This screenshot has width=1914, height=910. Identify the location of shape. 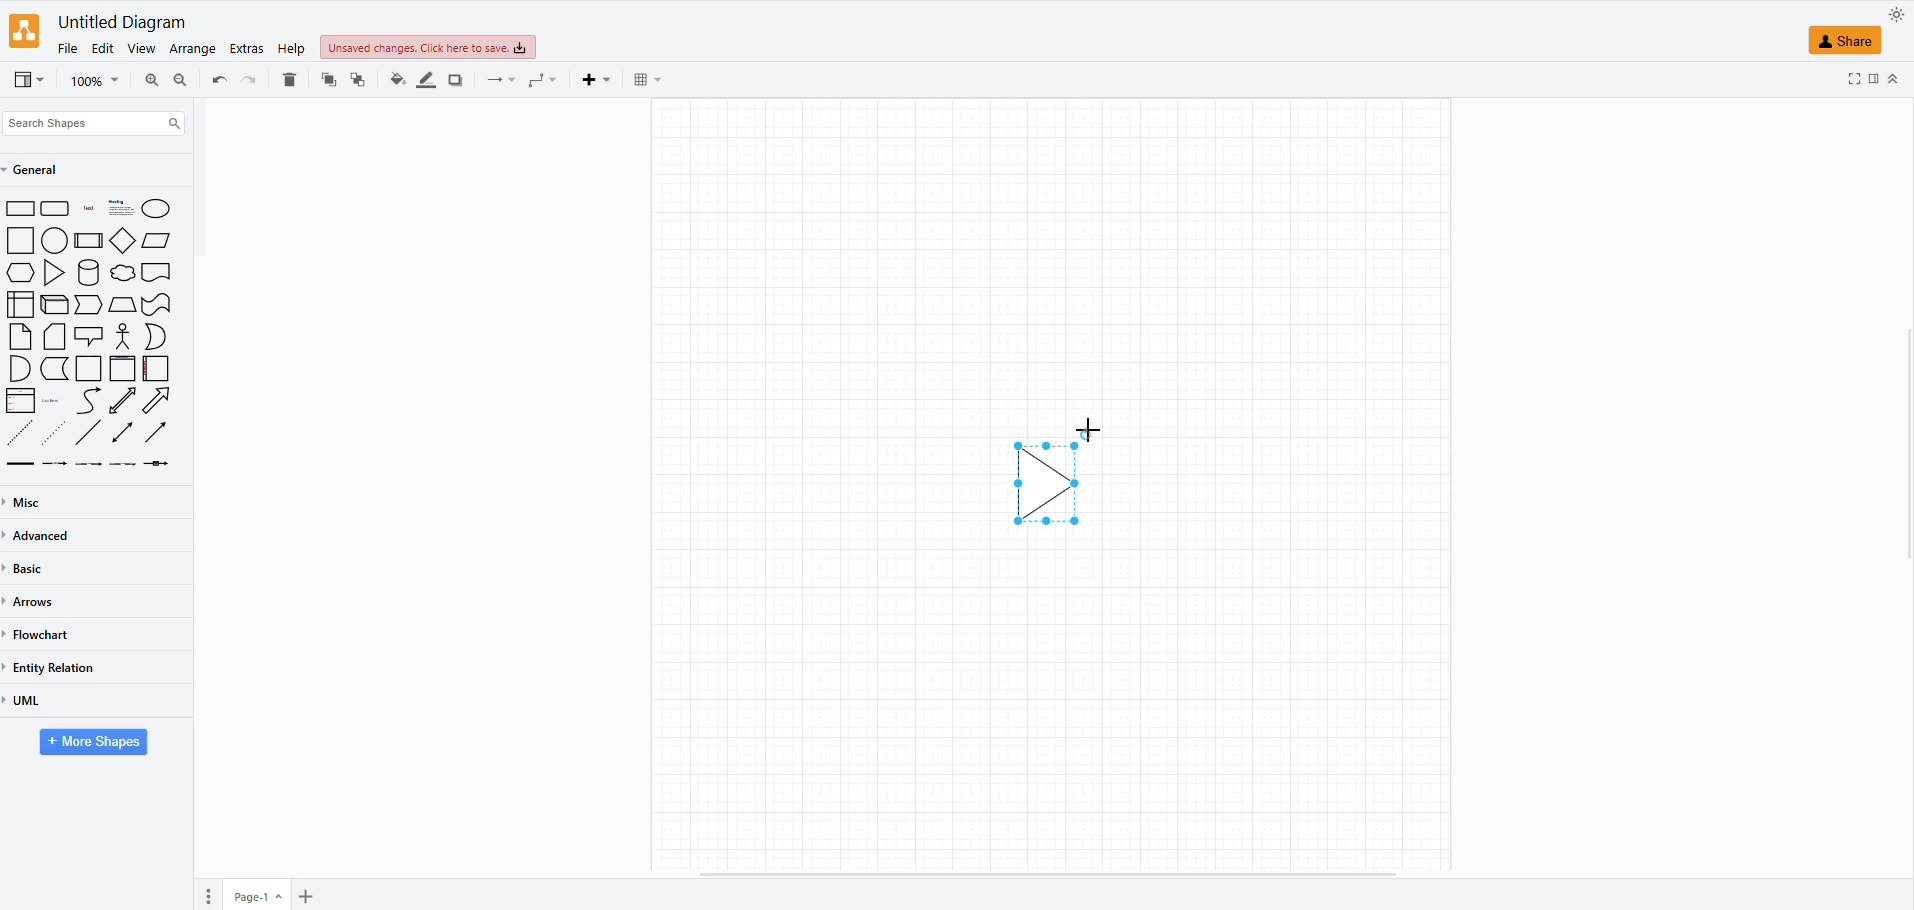
(1058, 476).